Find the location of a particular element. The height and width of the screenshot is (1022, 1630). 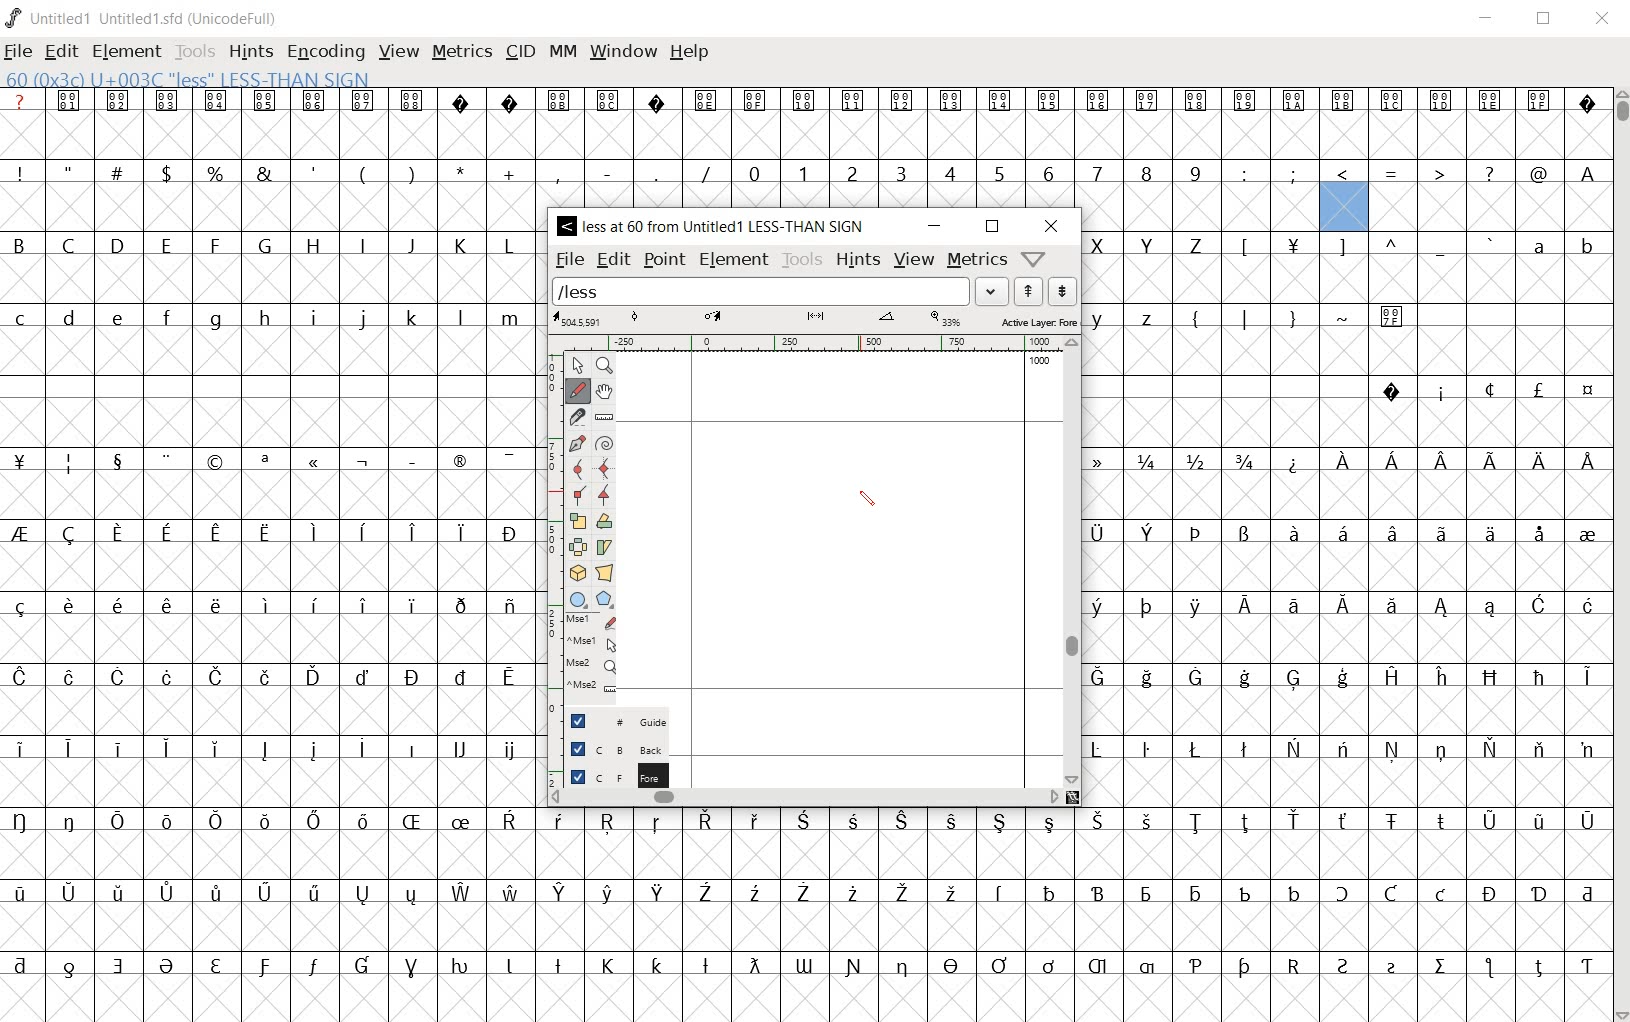

mm is located at coordinates (561, 53).